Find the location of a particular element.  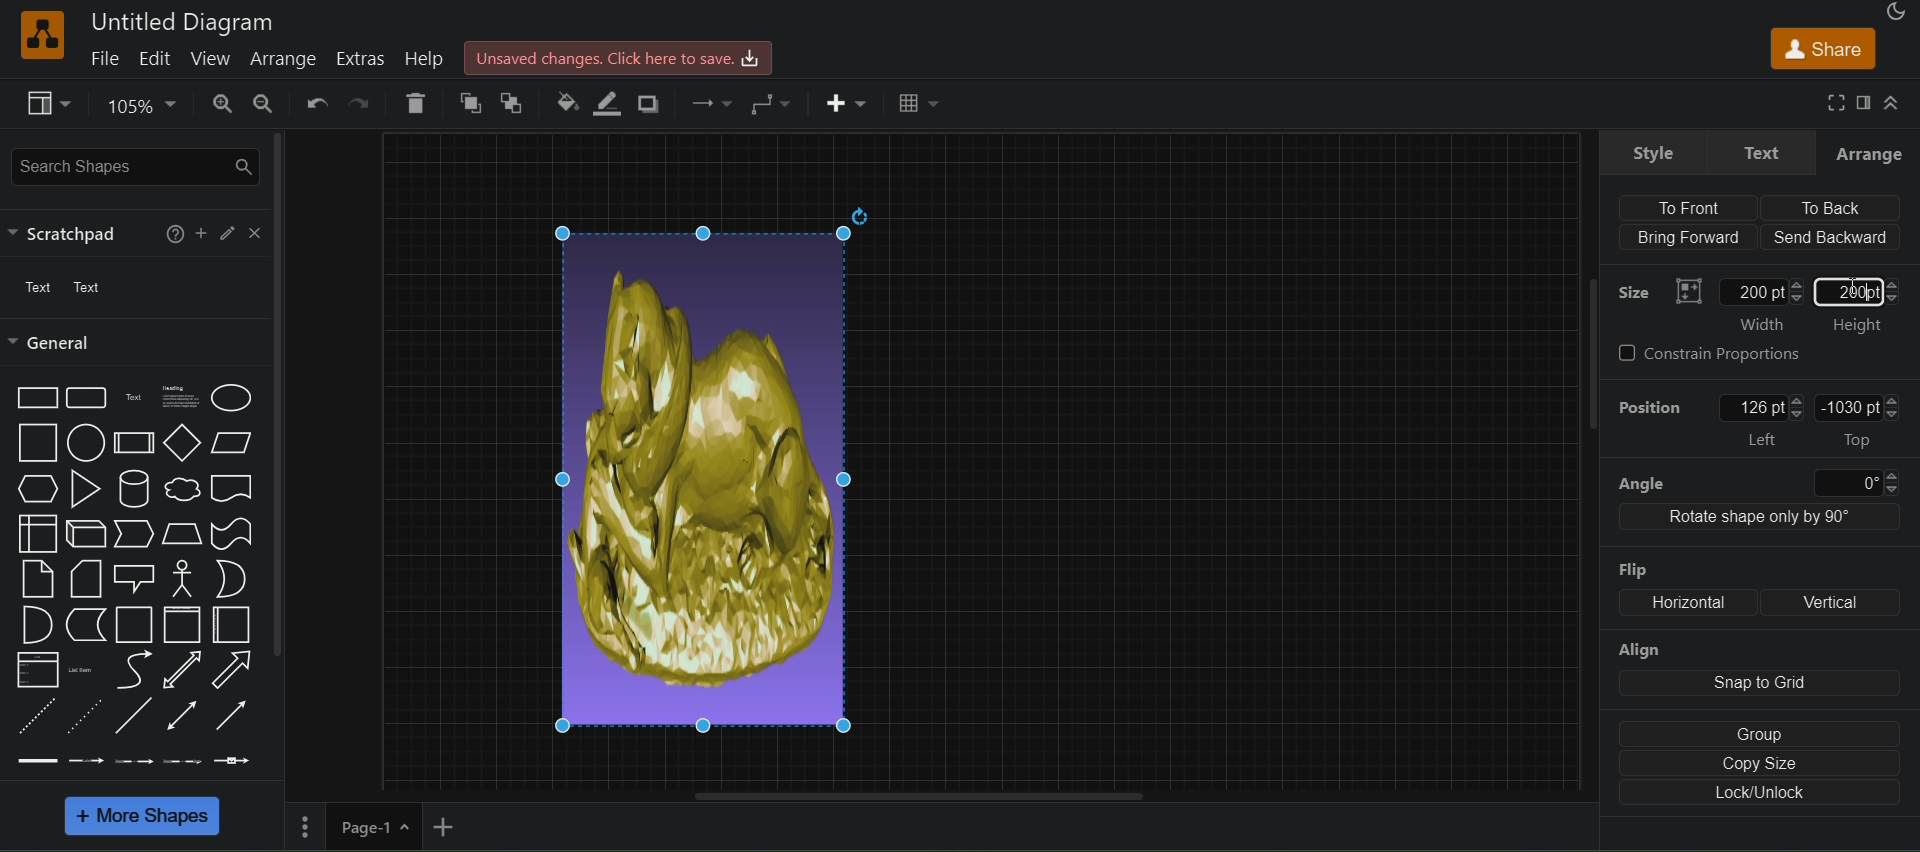

help is located at coordinates (172, 233).